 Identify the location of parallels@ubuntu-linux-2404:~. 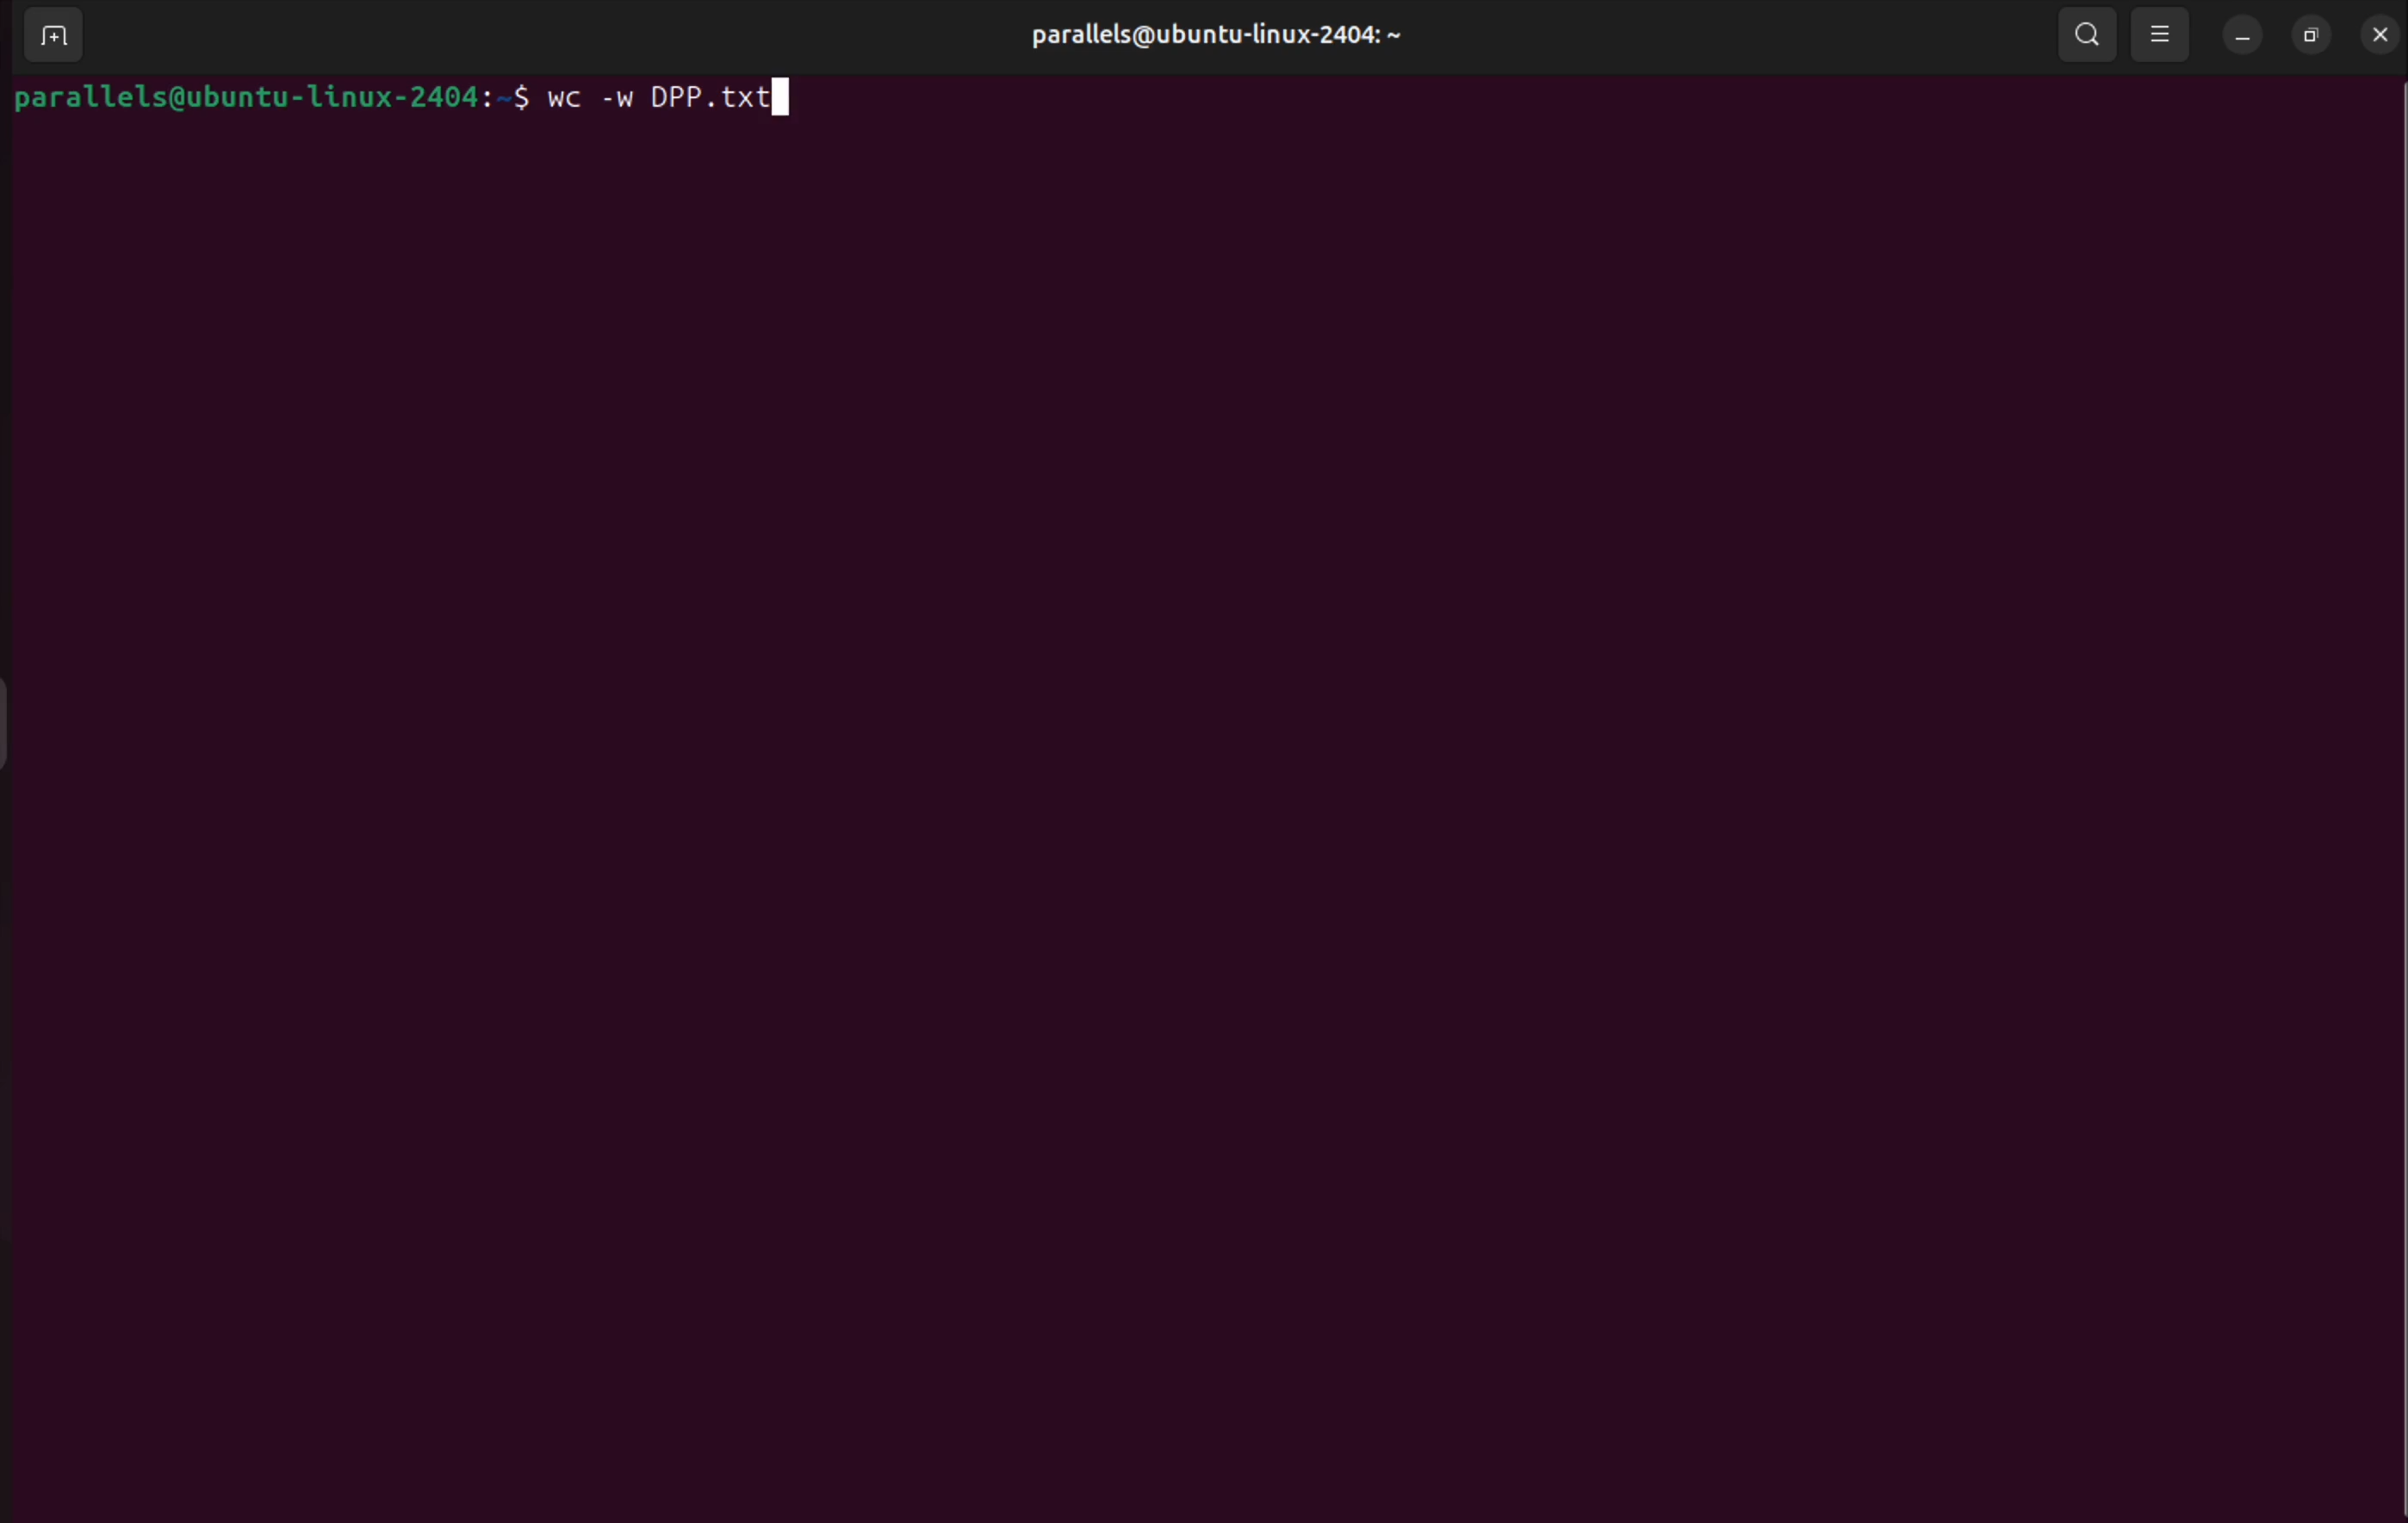
(1218, 35).